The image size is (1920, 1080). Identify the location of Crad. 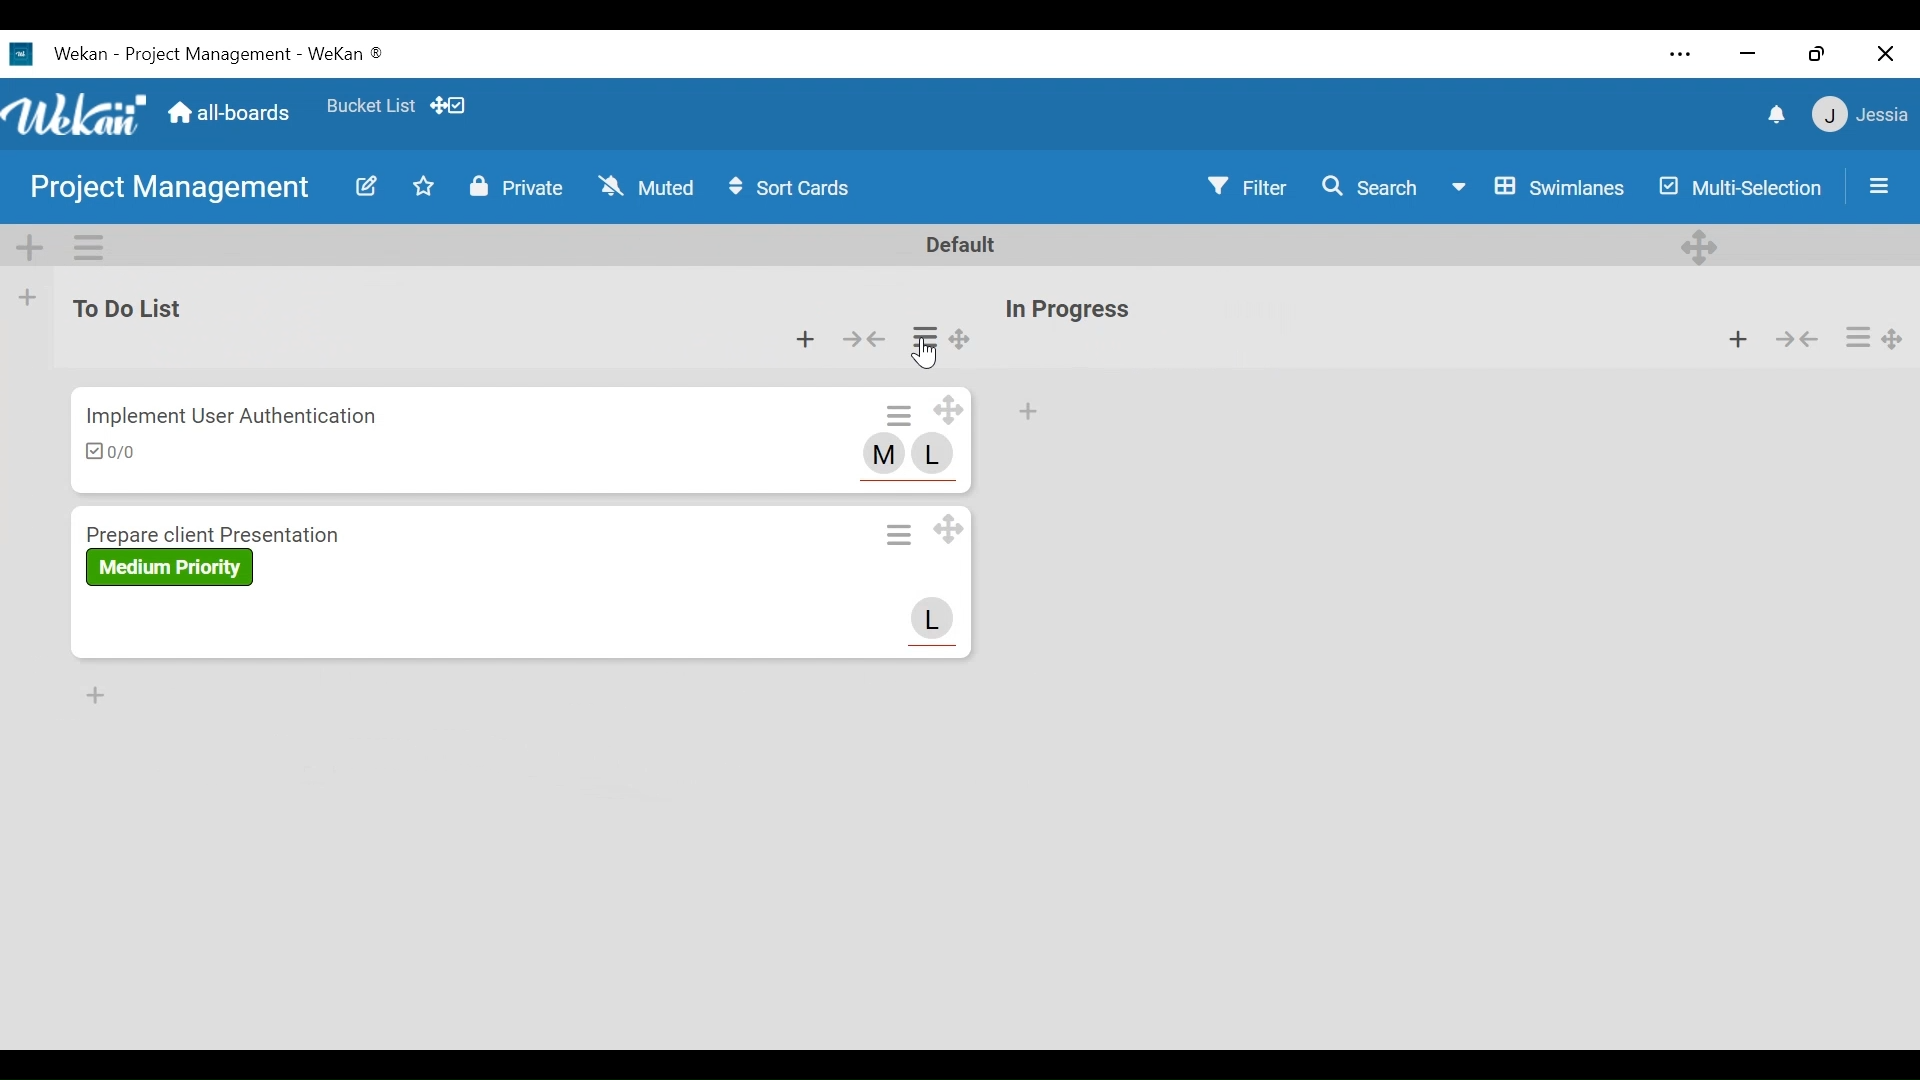
(341, 443).